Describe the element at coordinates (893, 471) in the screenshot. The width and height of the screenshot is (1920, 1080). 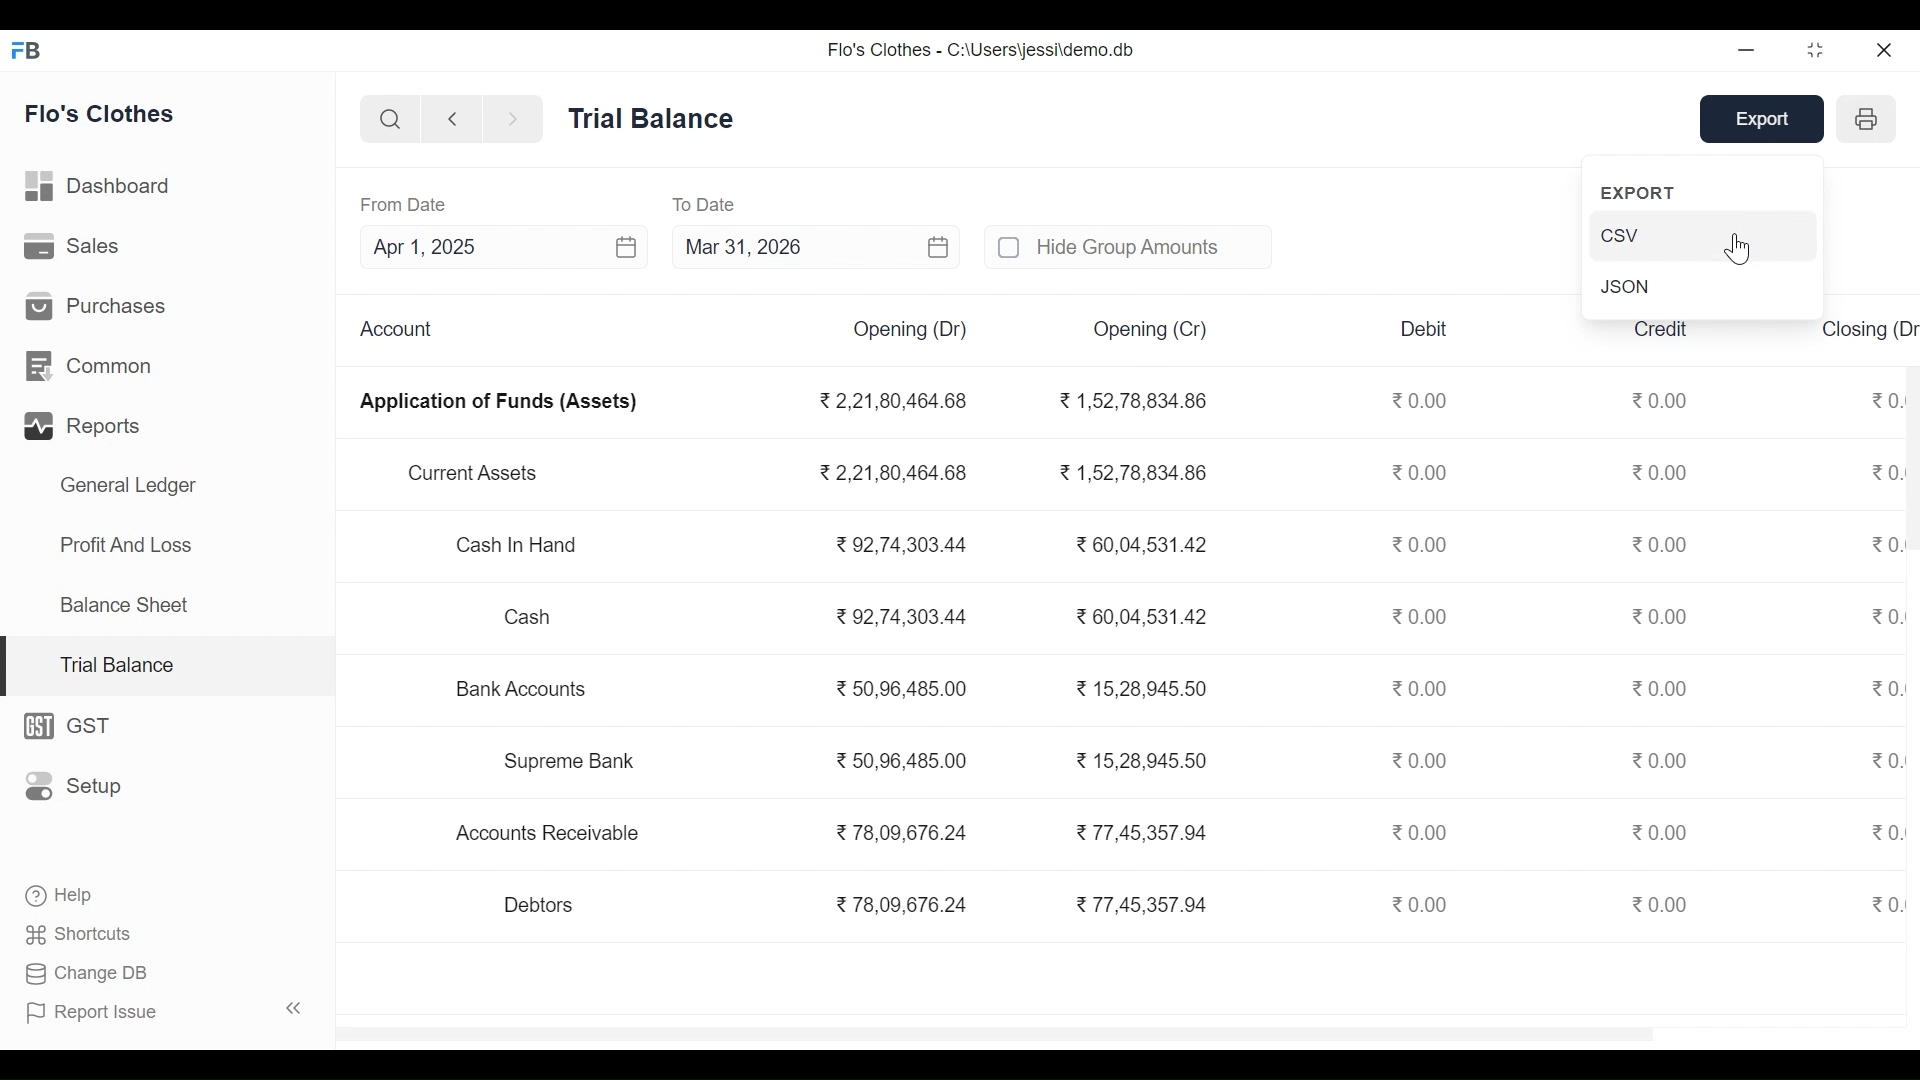
I see `2.21,80,464.68` at that location.